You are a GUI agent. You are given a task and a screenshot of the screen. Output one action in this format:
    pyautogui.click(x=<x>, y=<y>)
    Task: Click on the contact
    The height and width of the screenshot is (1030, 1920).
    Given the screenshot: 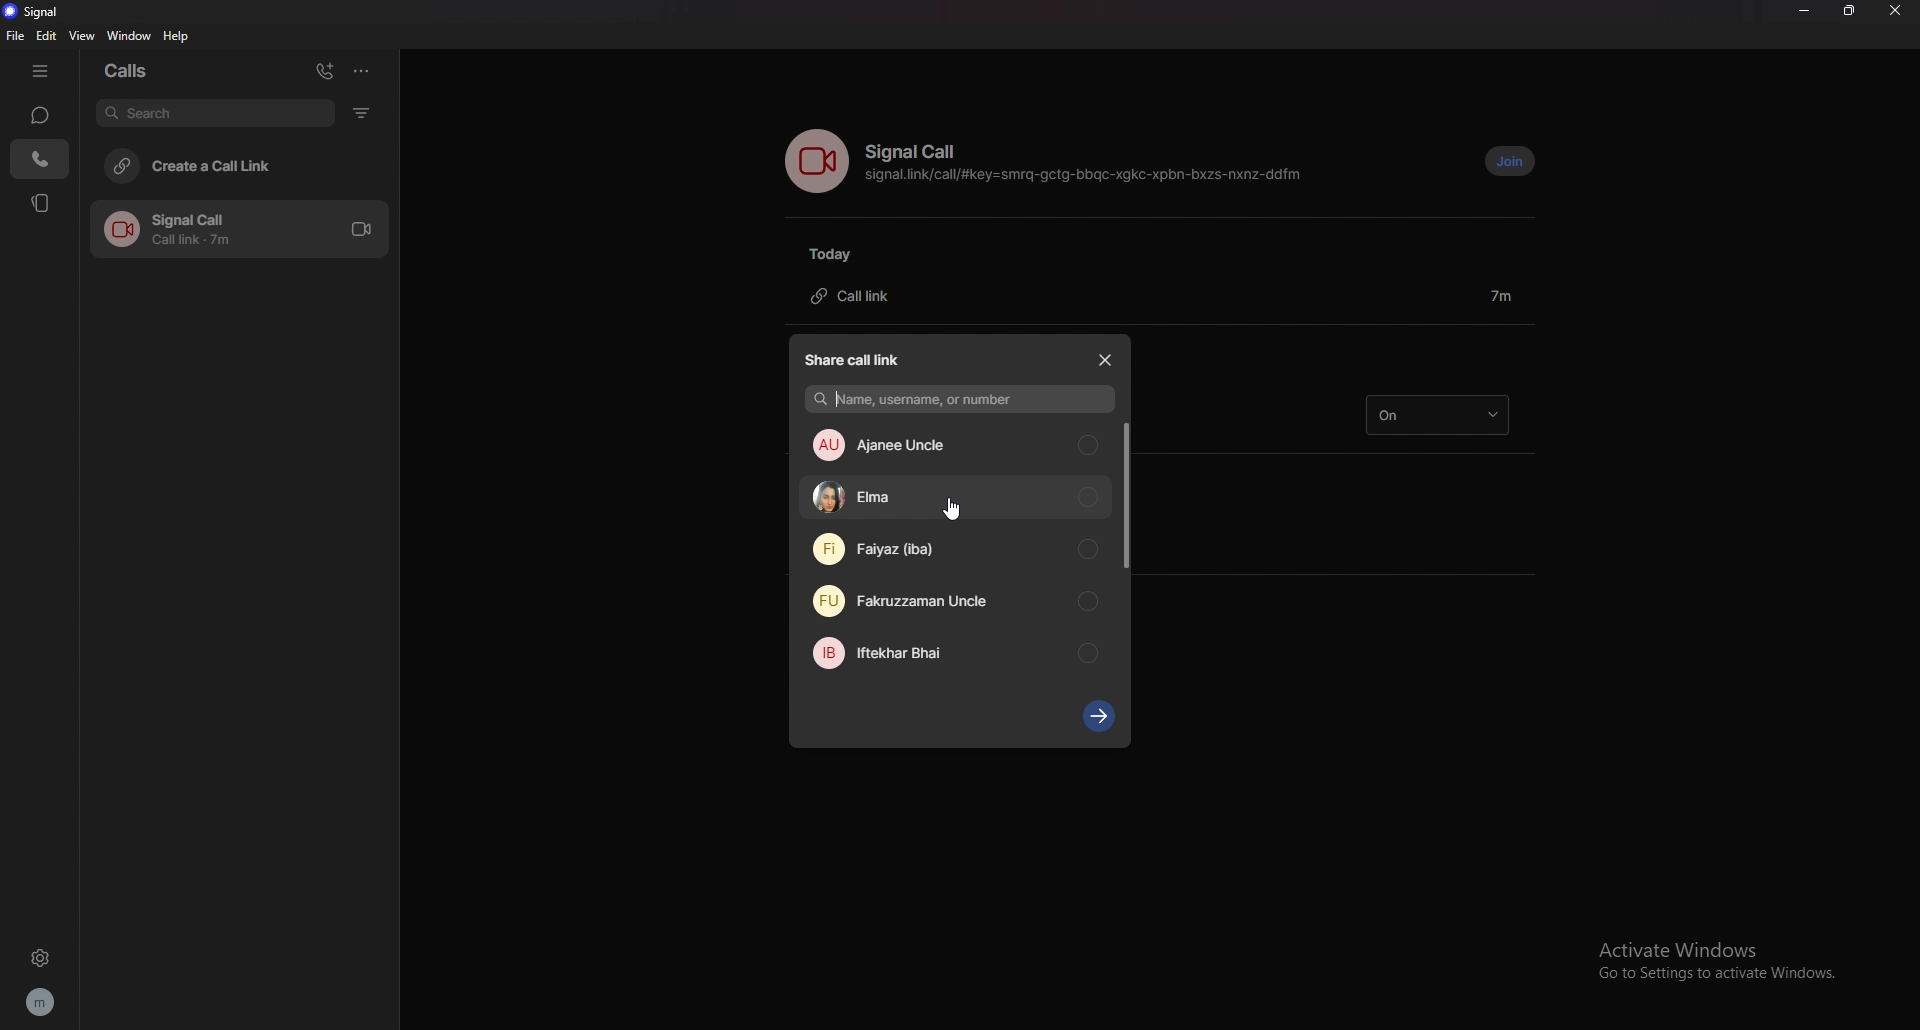 What is the action you would take?
    pyautogui.click(x=959, y=653)
    